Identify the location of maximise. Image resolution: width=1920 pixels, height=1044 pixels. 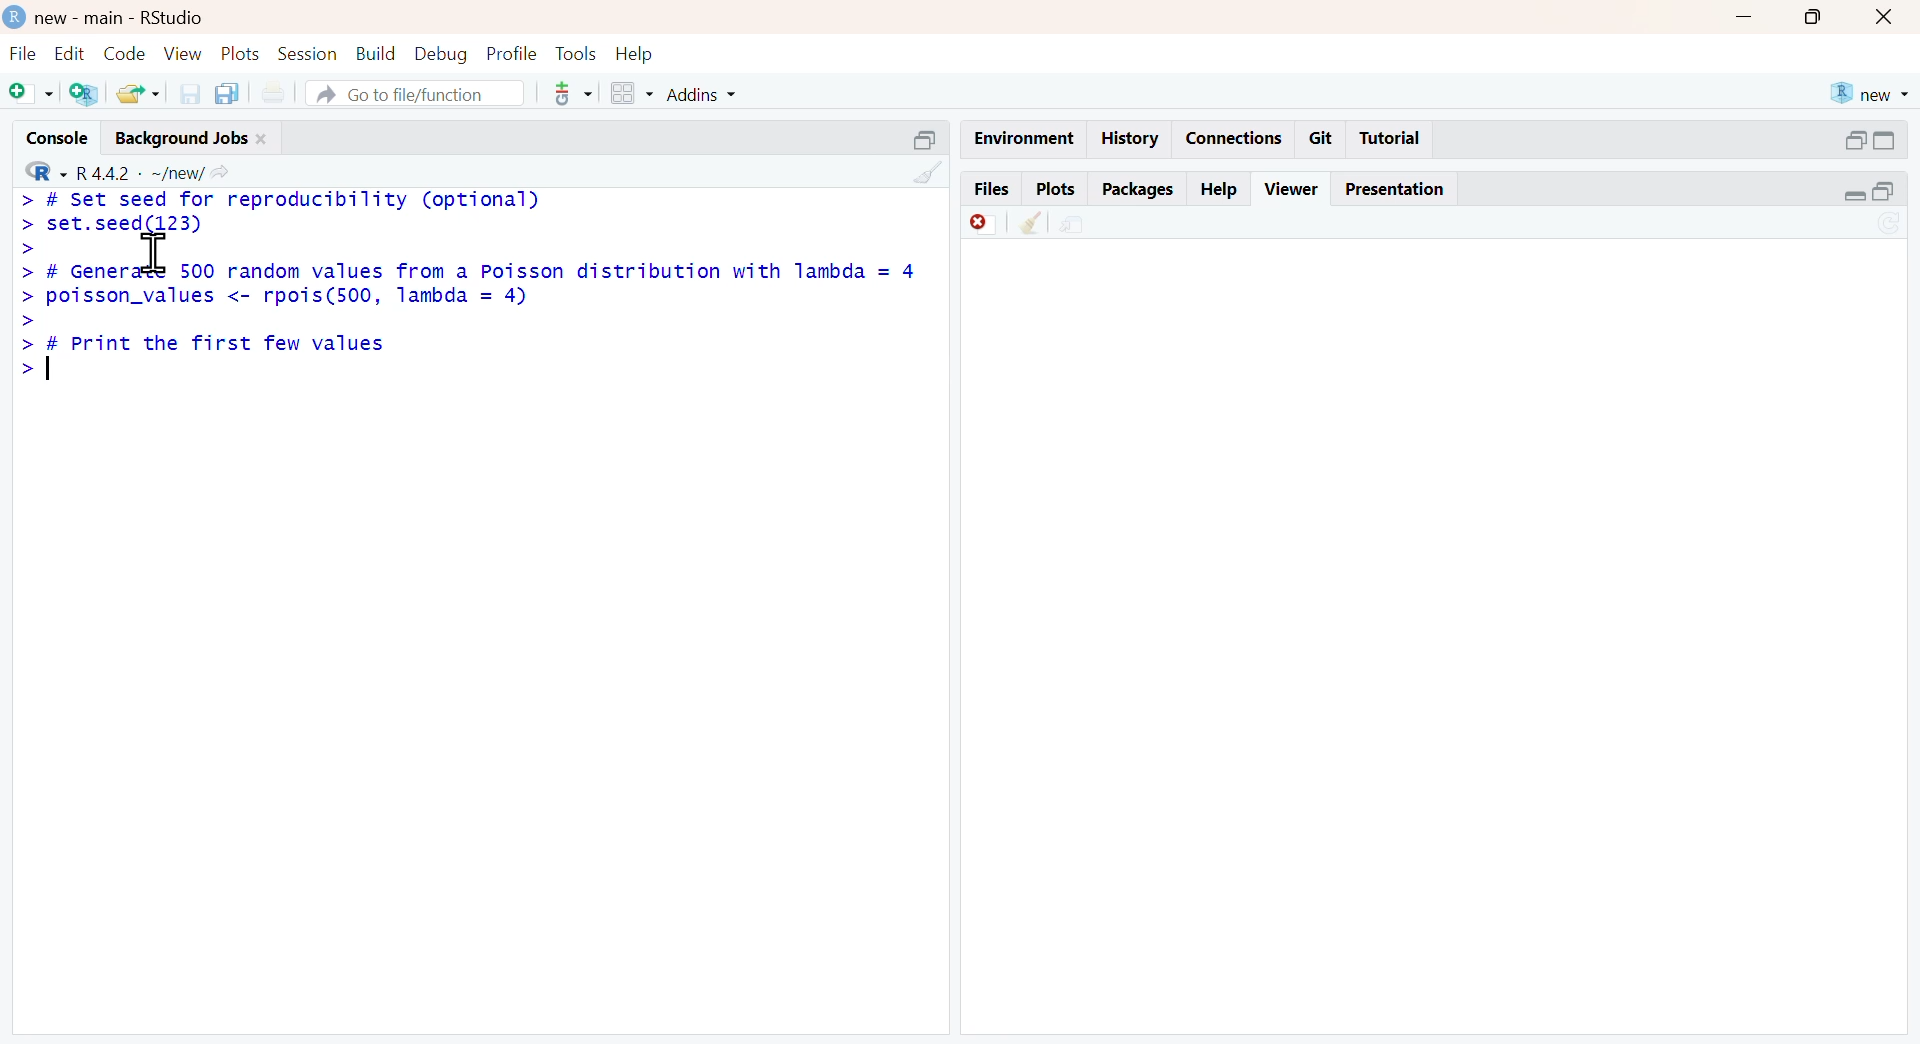
(1814, 16).